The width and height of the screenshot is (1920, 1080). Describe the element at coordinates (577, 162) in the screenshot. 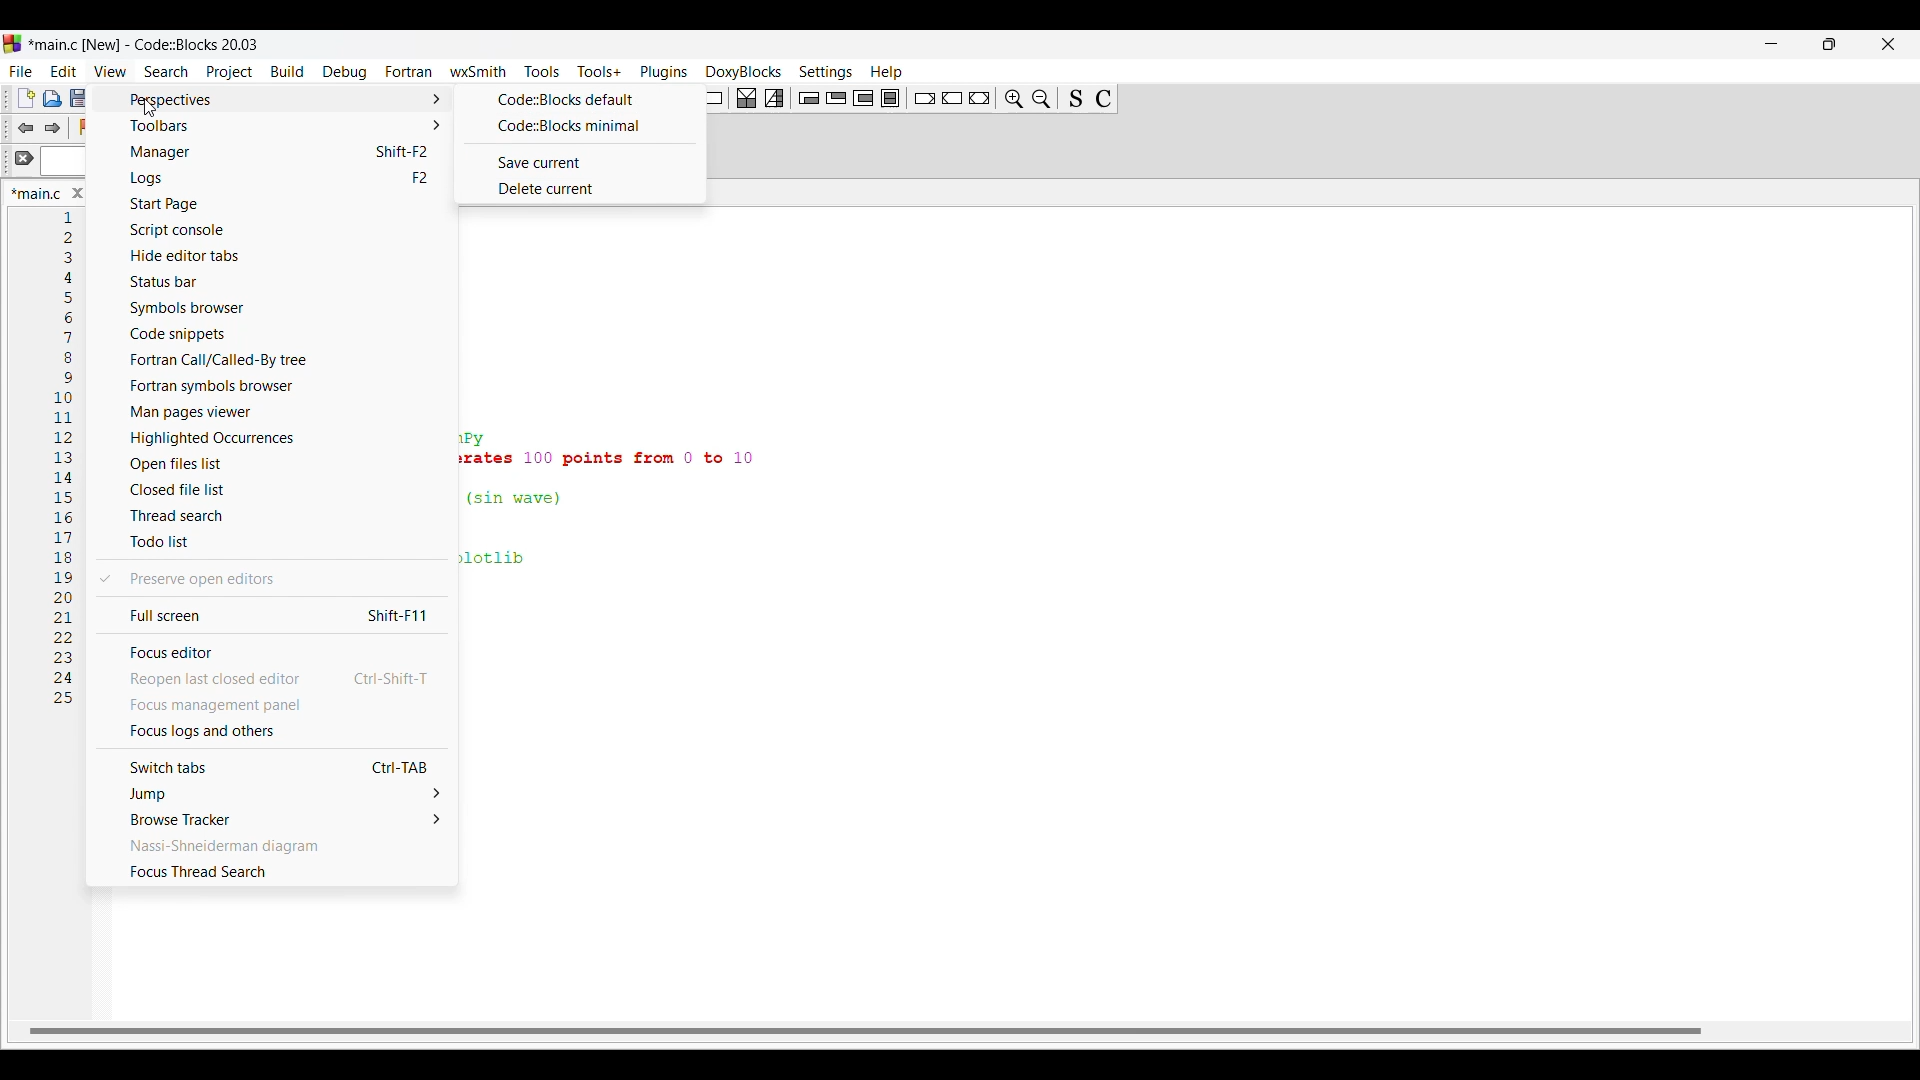

I see `Save current view` at that location.